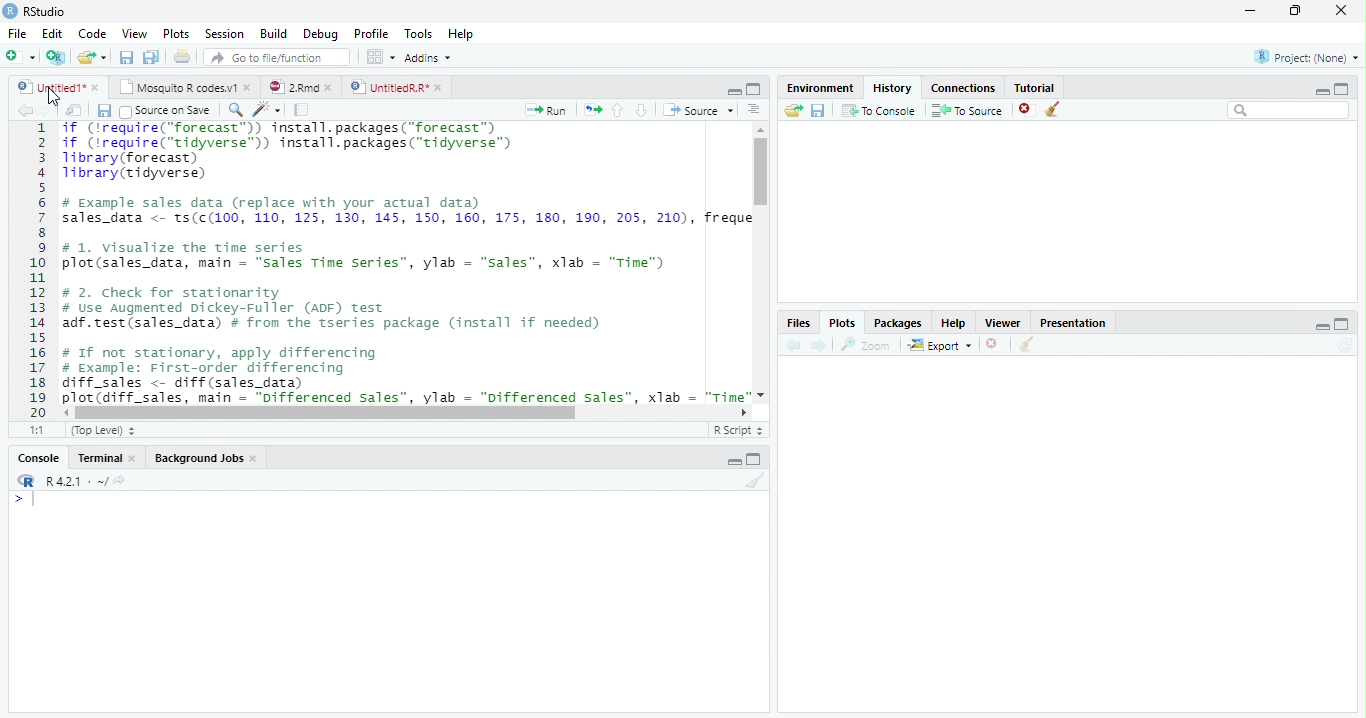 This screenshot has width=1366, height=718. Describe the element at coordinates (963, 88) in the screenshot. I see `Connections` at that location.